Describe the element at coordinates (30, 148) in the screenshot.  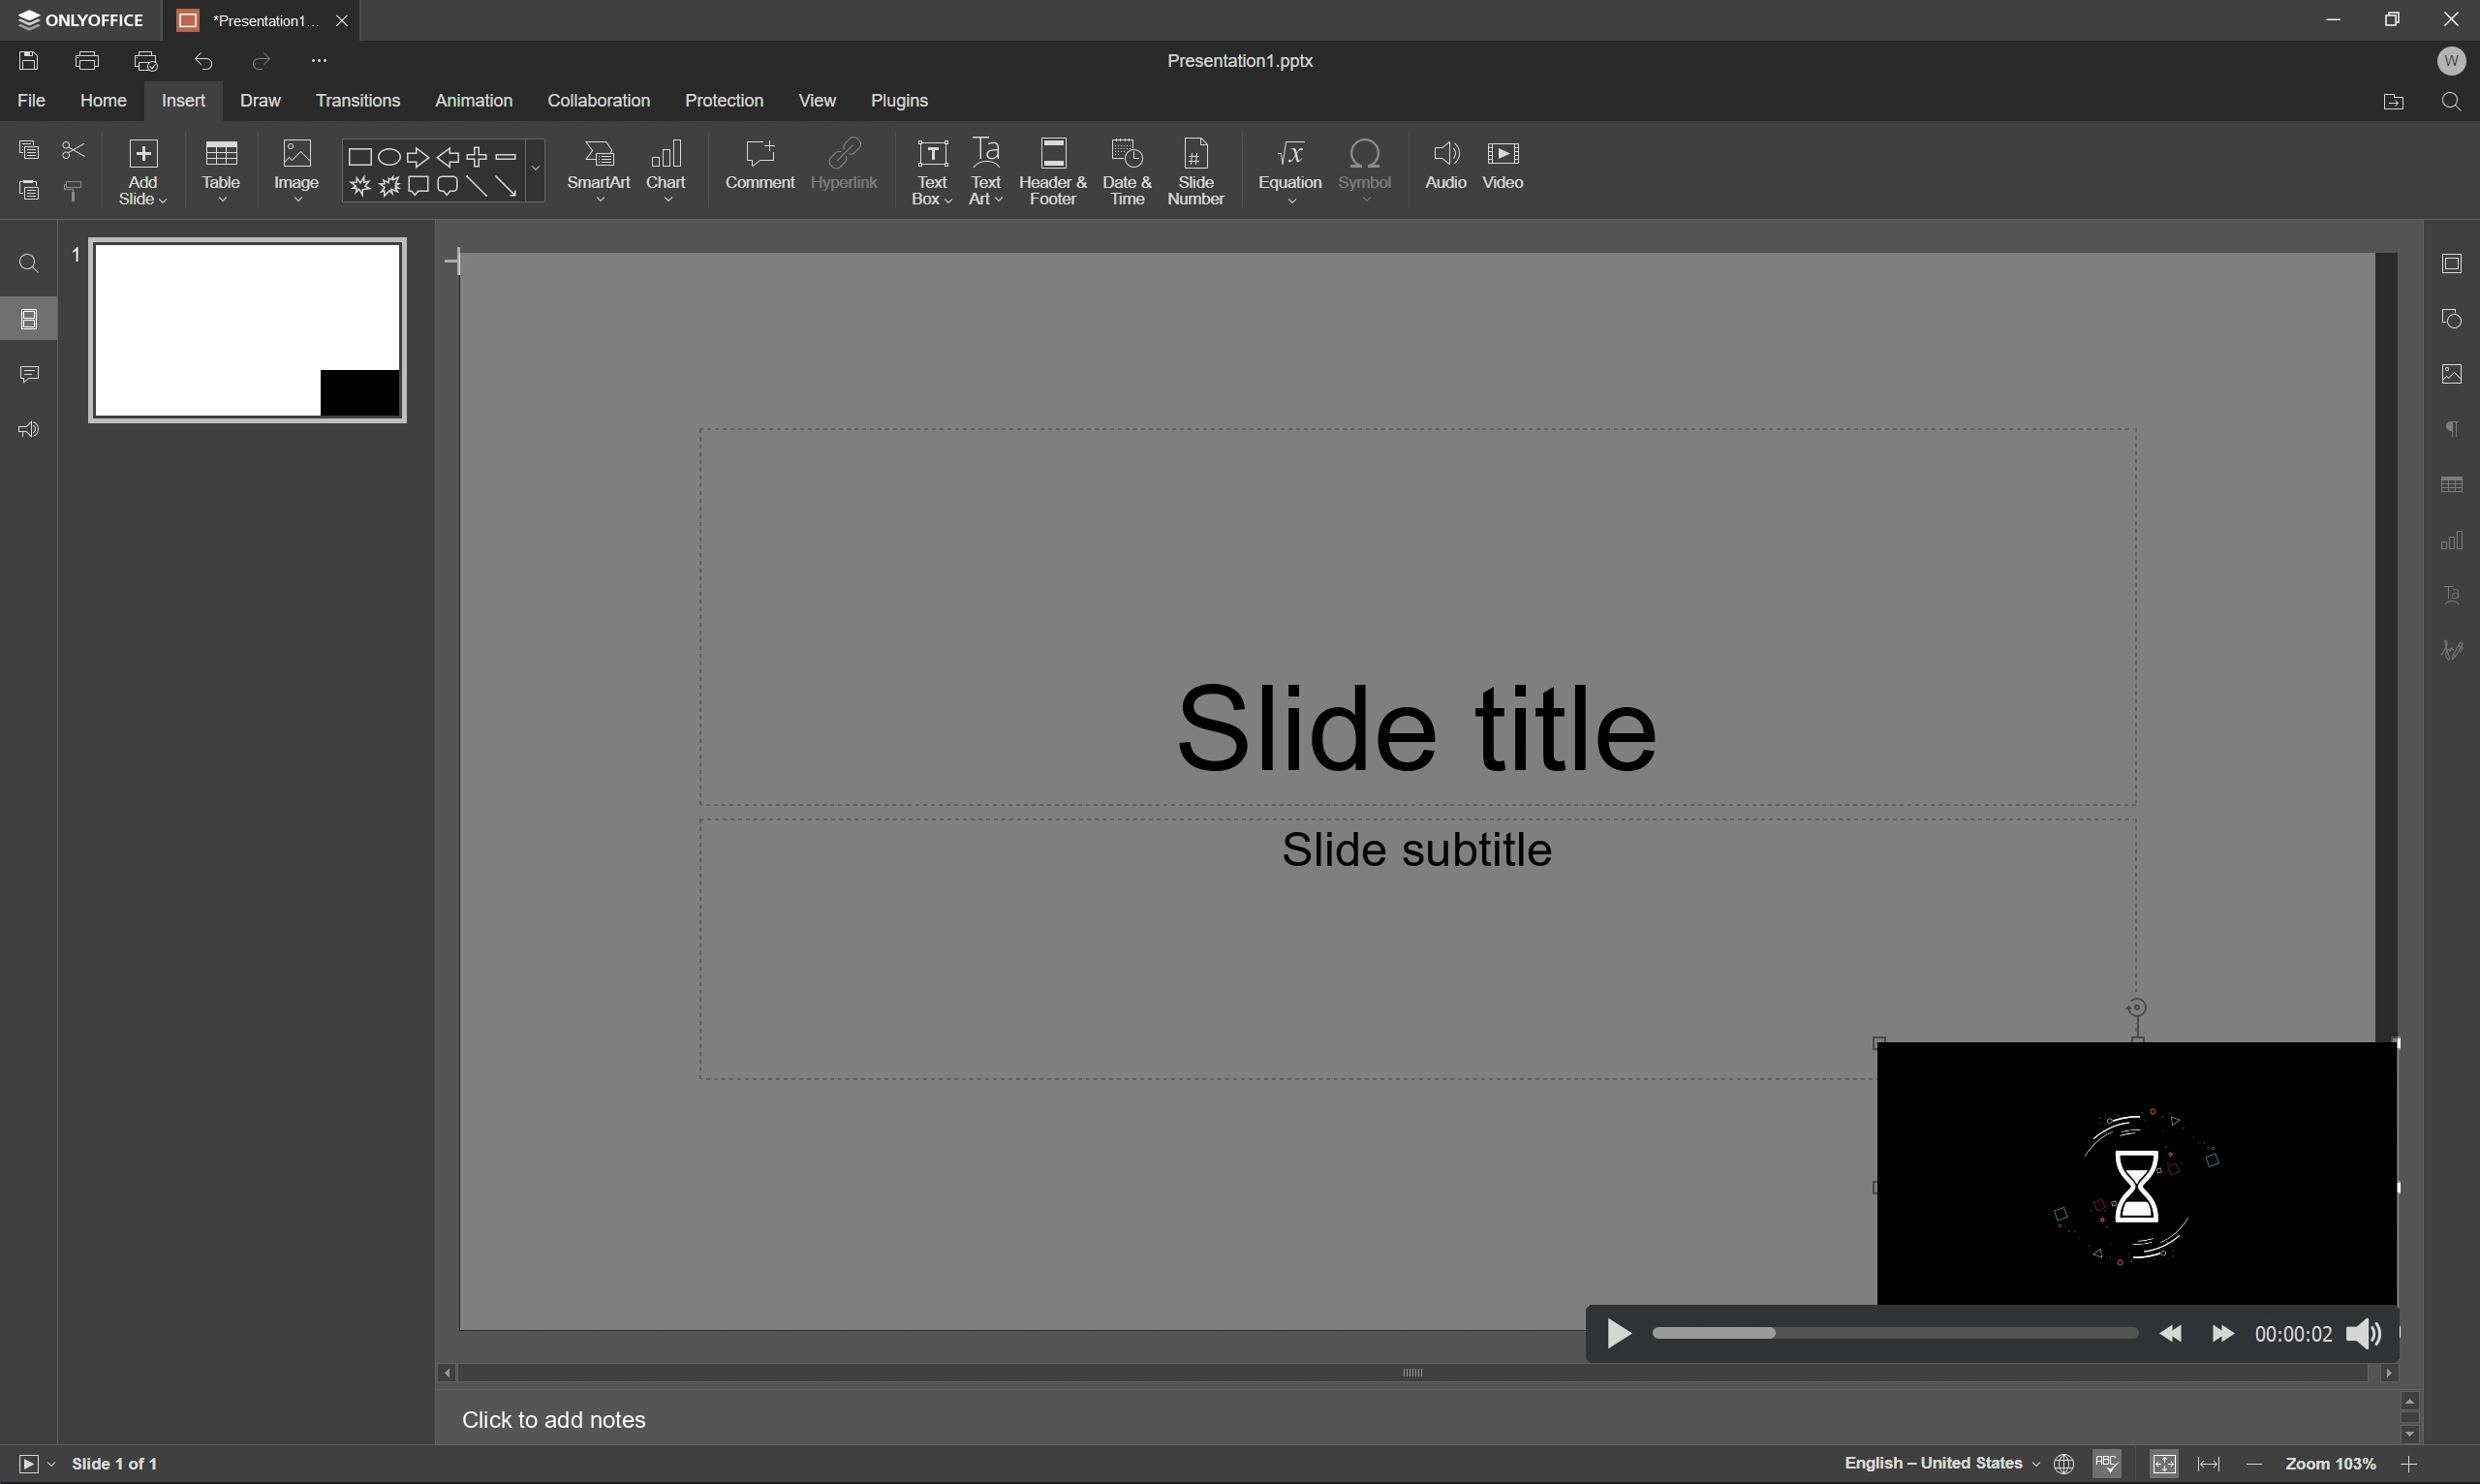
I see `copy` at that location.